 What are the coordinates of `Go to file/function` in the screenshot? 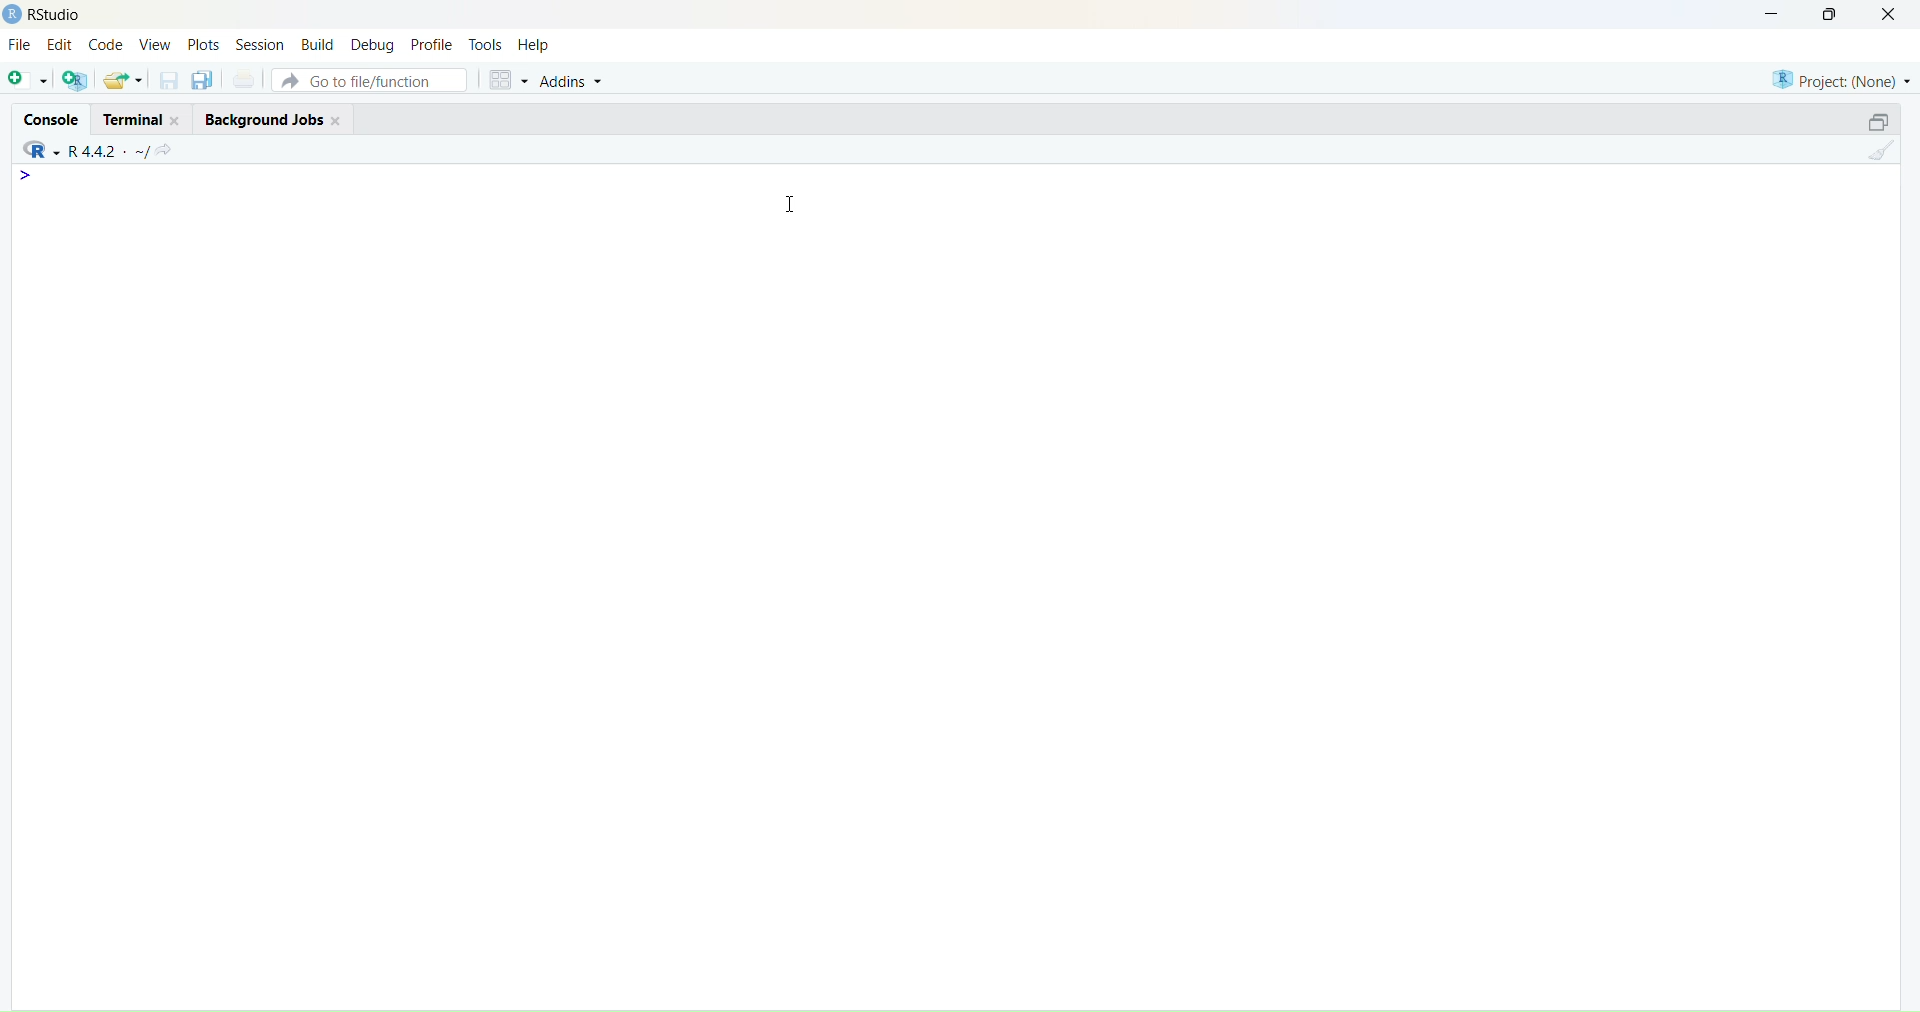 It's located at (372, 79).